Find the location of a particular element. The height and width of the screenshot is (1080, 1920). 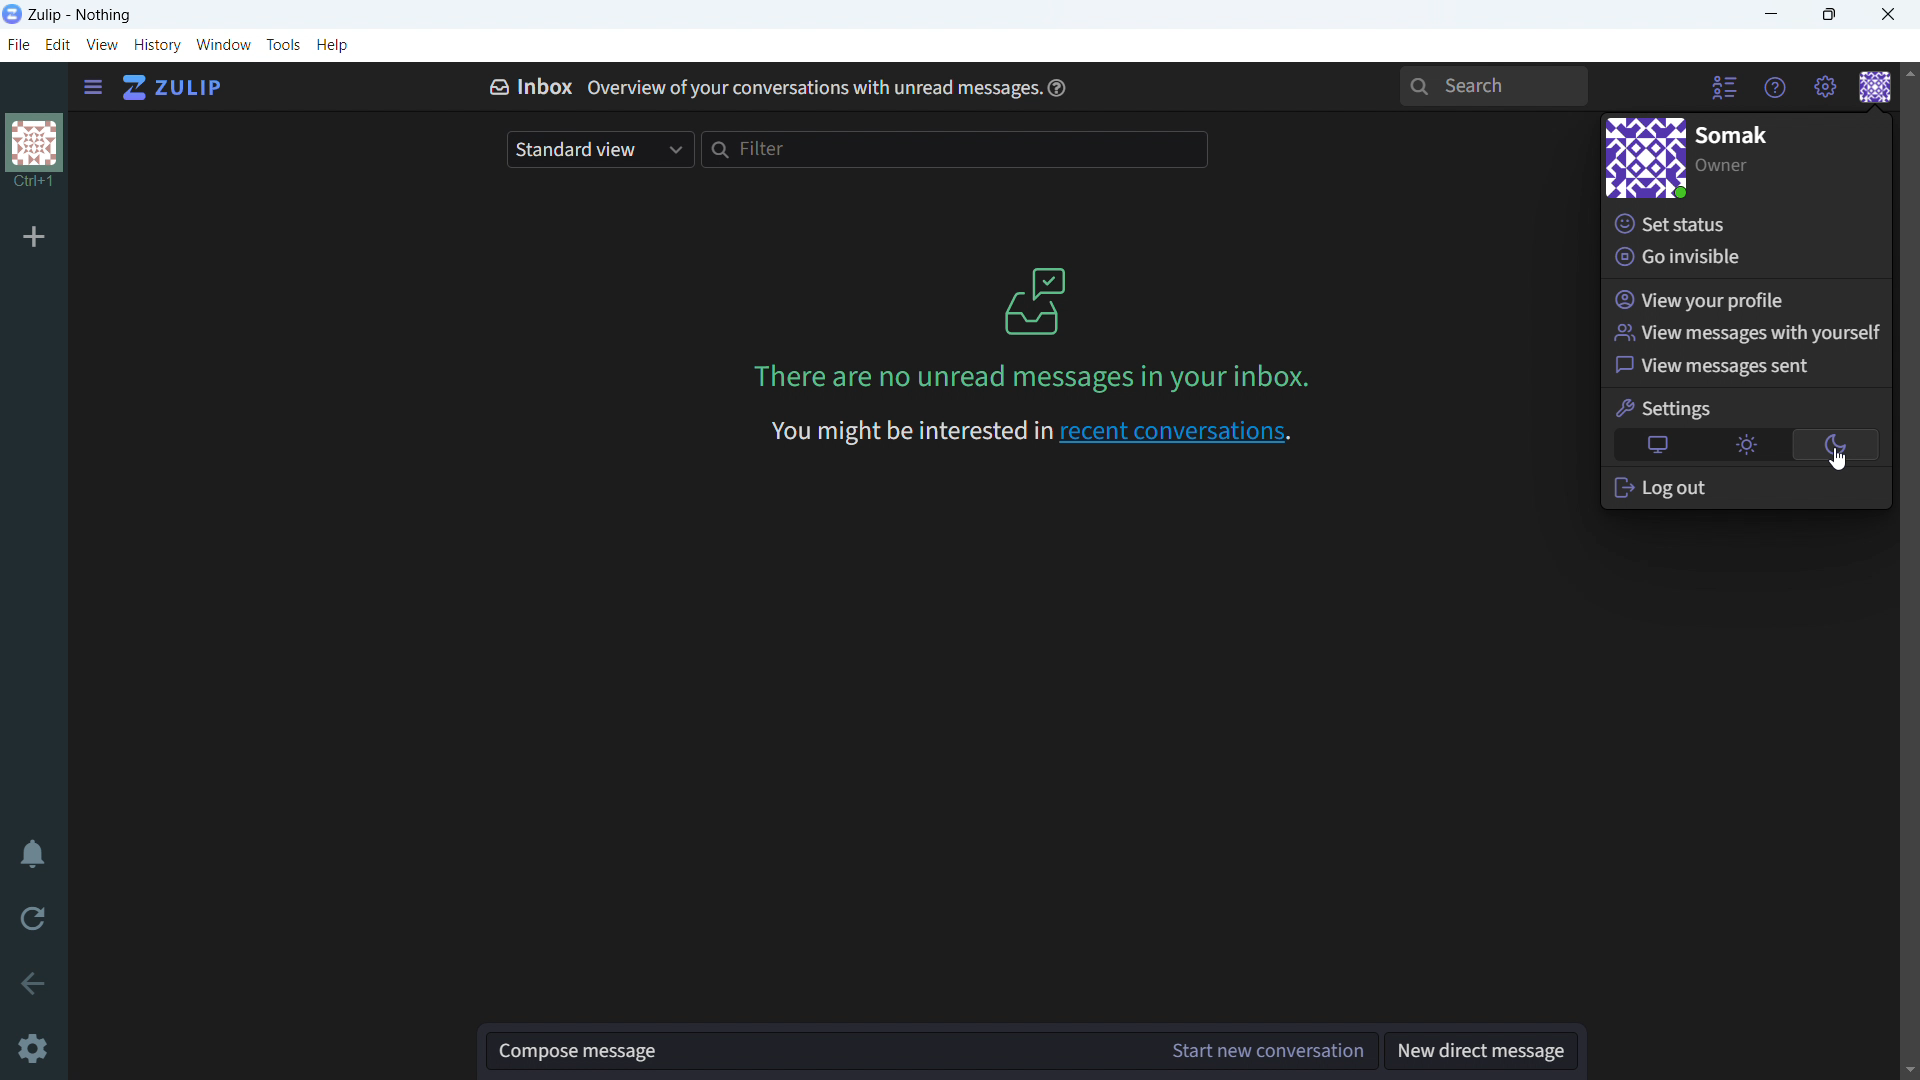

inbox overview of your conversation with unread messages is located at coordinates (755, 88).